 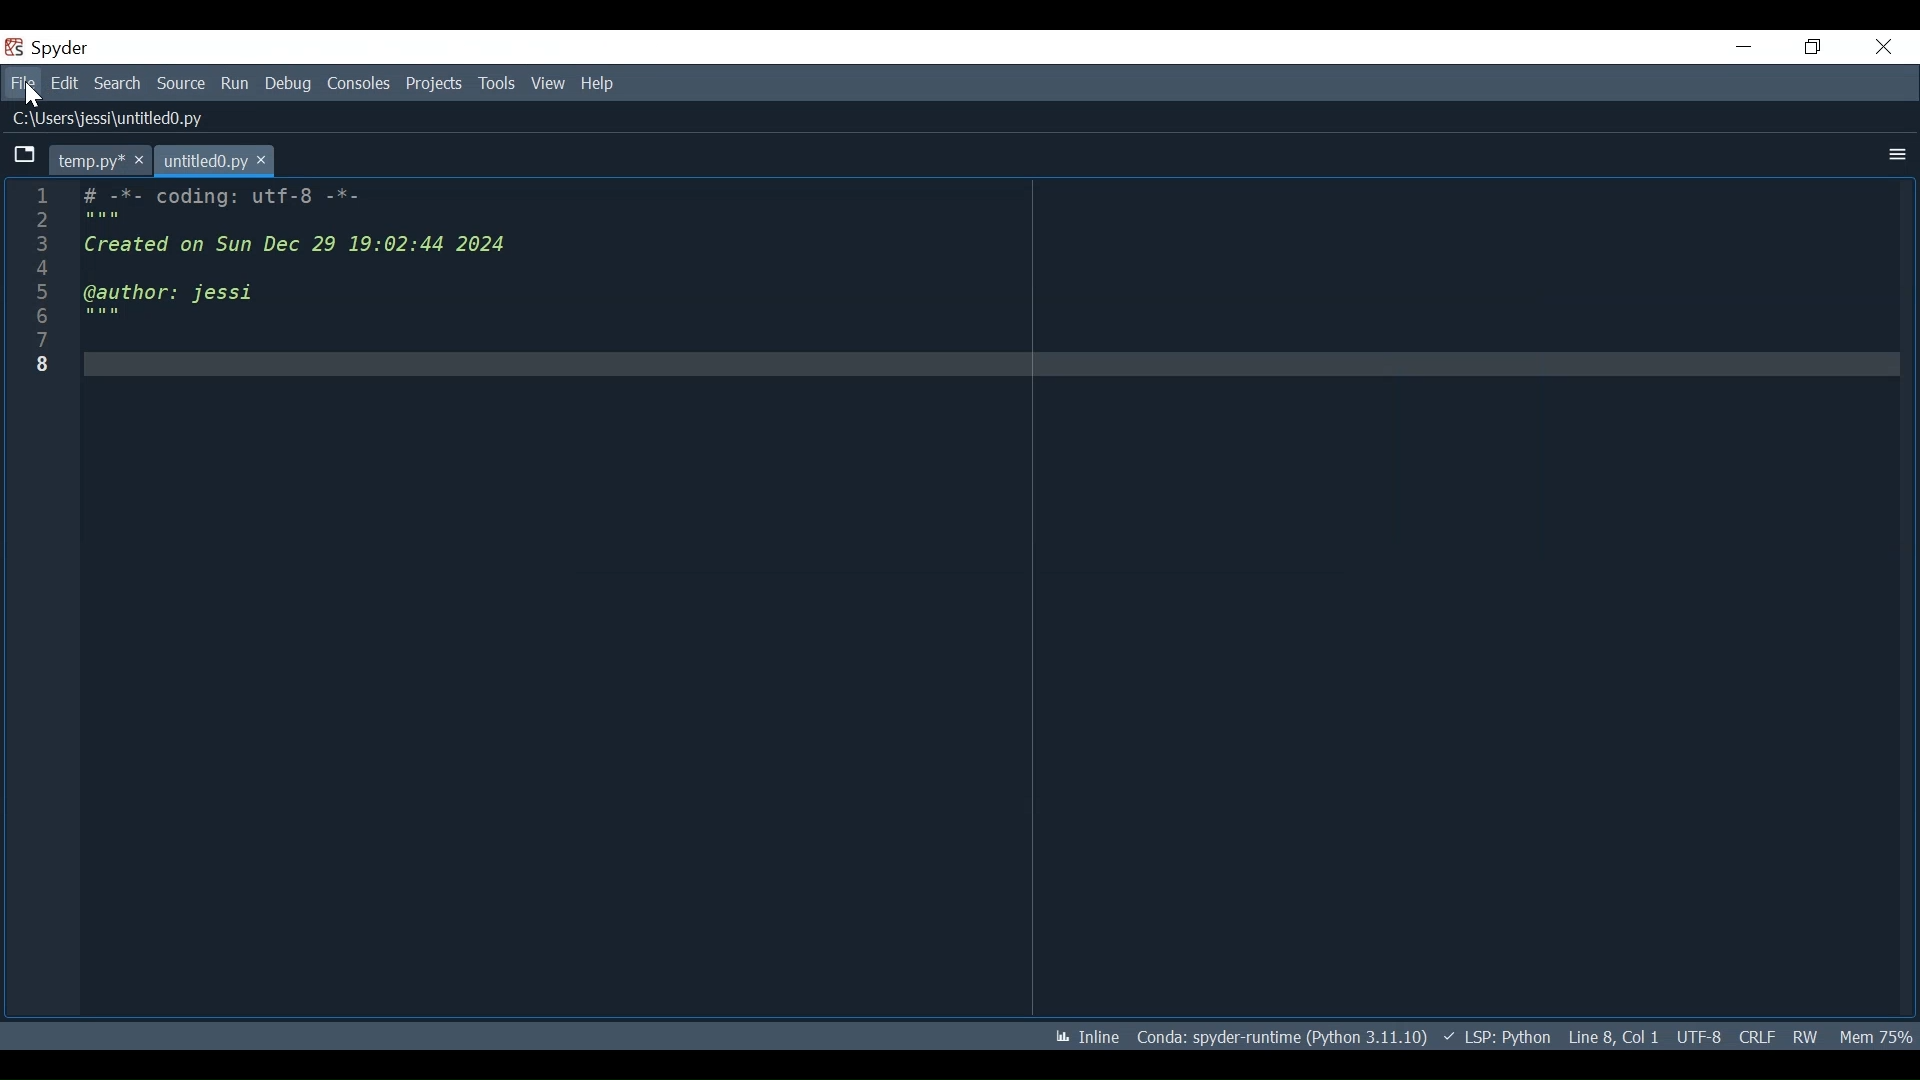 What do you see at coordinates (16, 47) in the screenshot?
I see `Spyder Desktop Icon` at bounding box center [16, 47].